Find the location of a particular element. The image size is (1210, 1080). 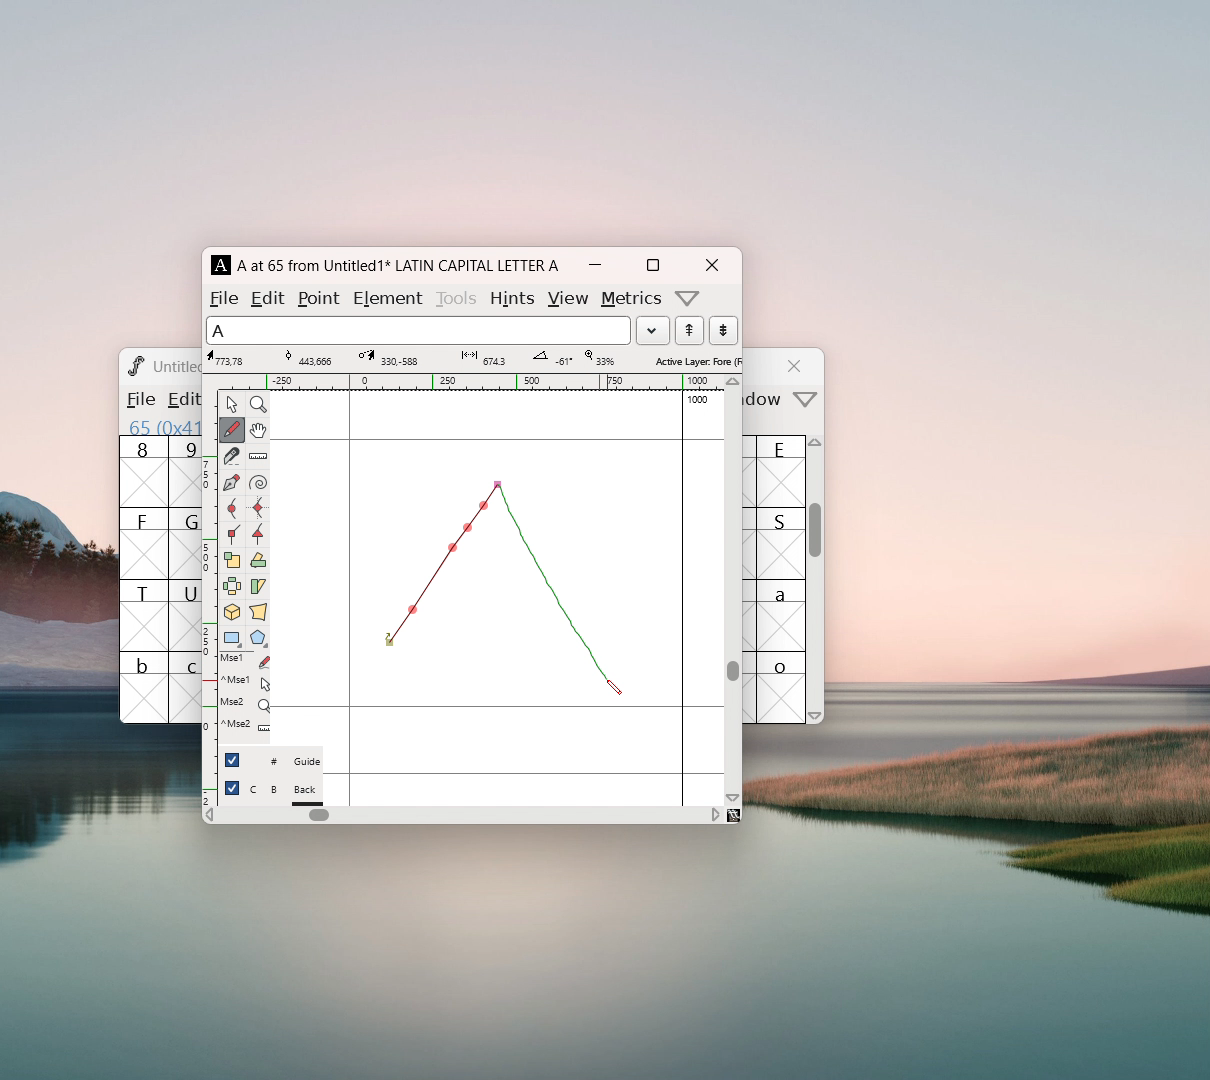

65 (0x41 is located at coordinates (160, 426).